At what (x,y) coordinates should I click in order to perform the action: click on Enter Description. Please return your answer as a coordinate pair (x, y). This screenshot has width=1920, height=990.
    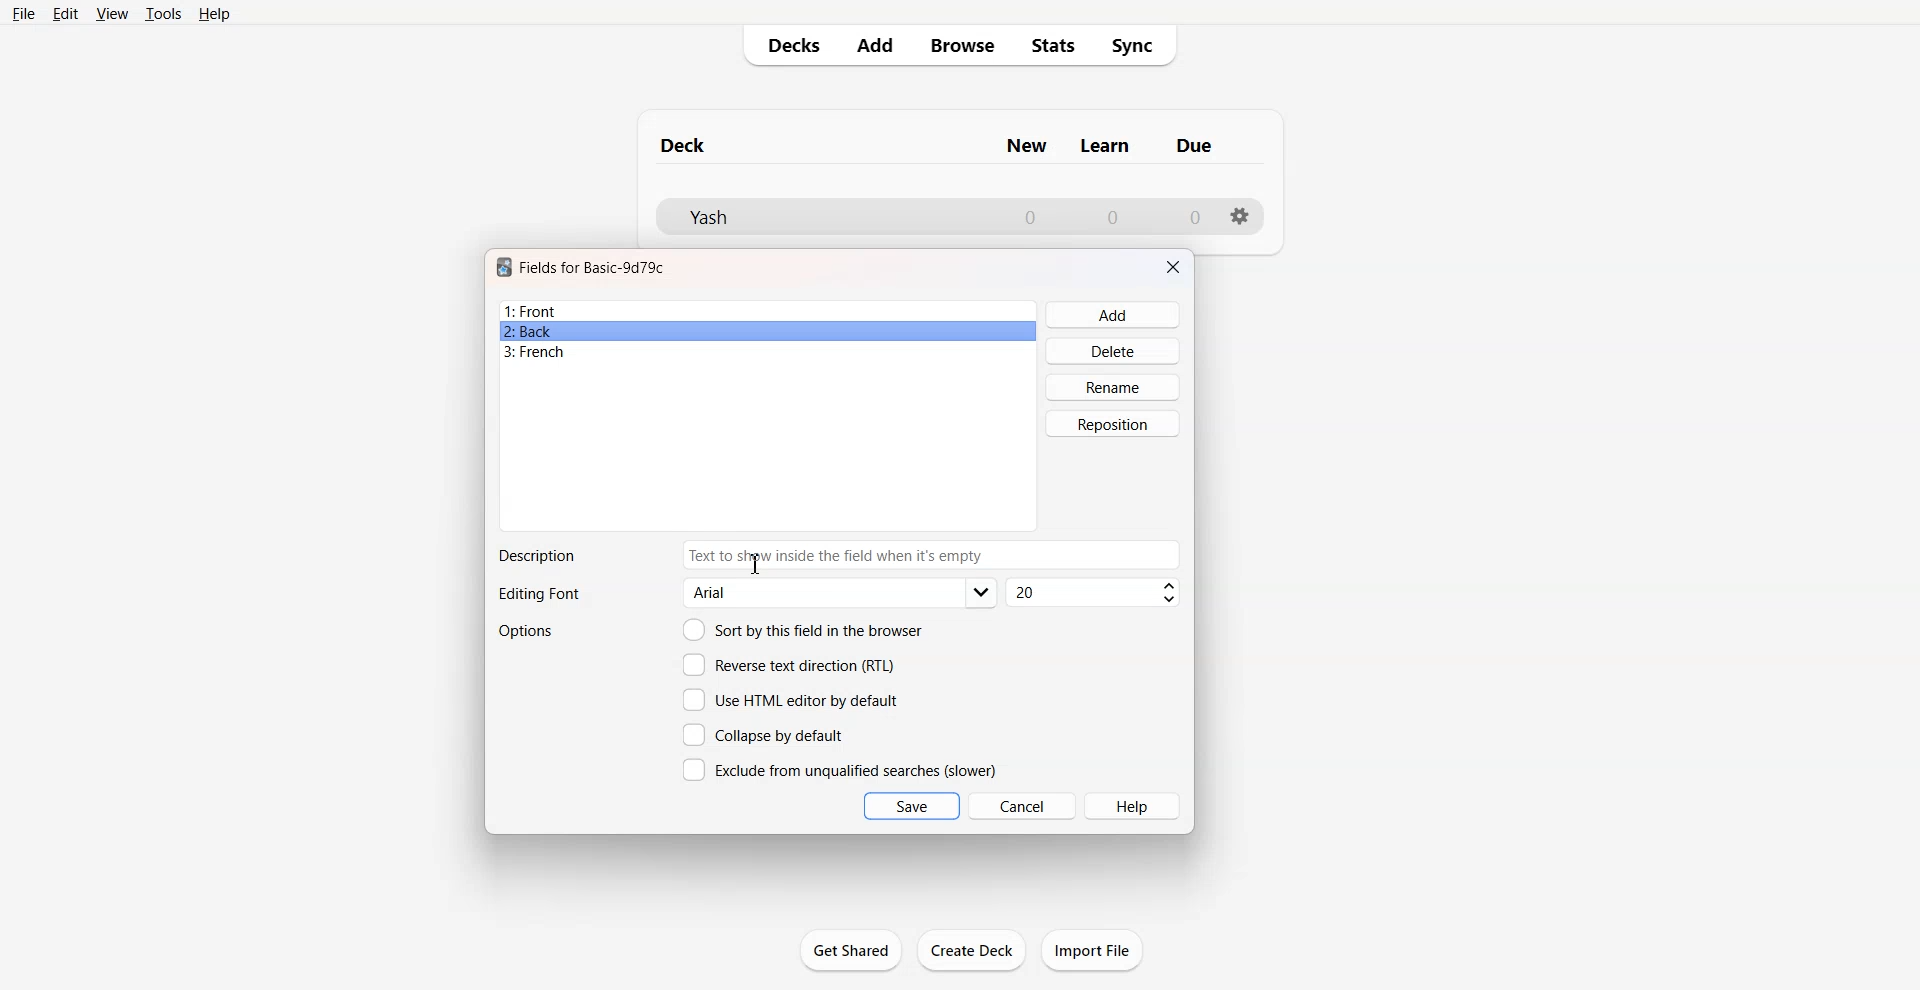
    Looking at the image, I should click on (1030, 555).